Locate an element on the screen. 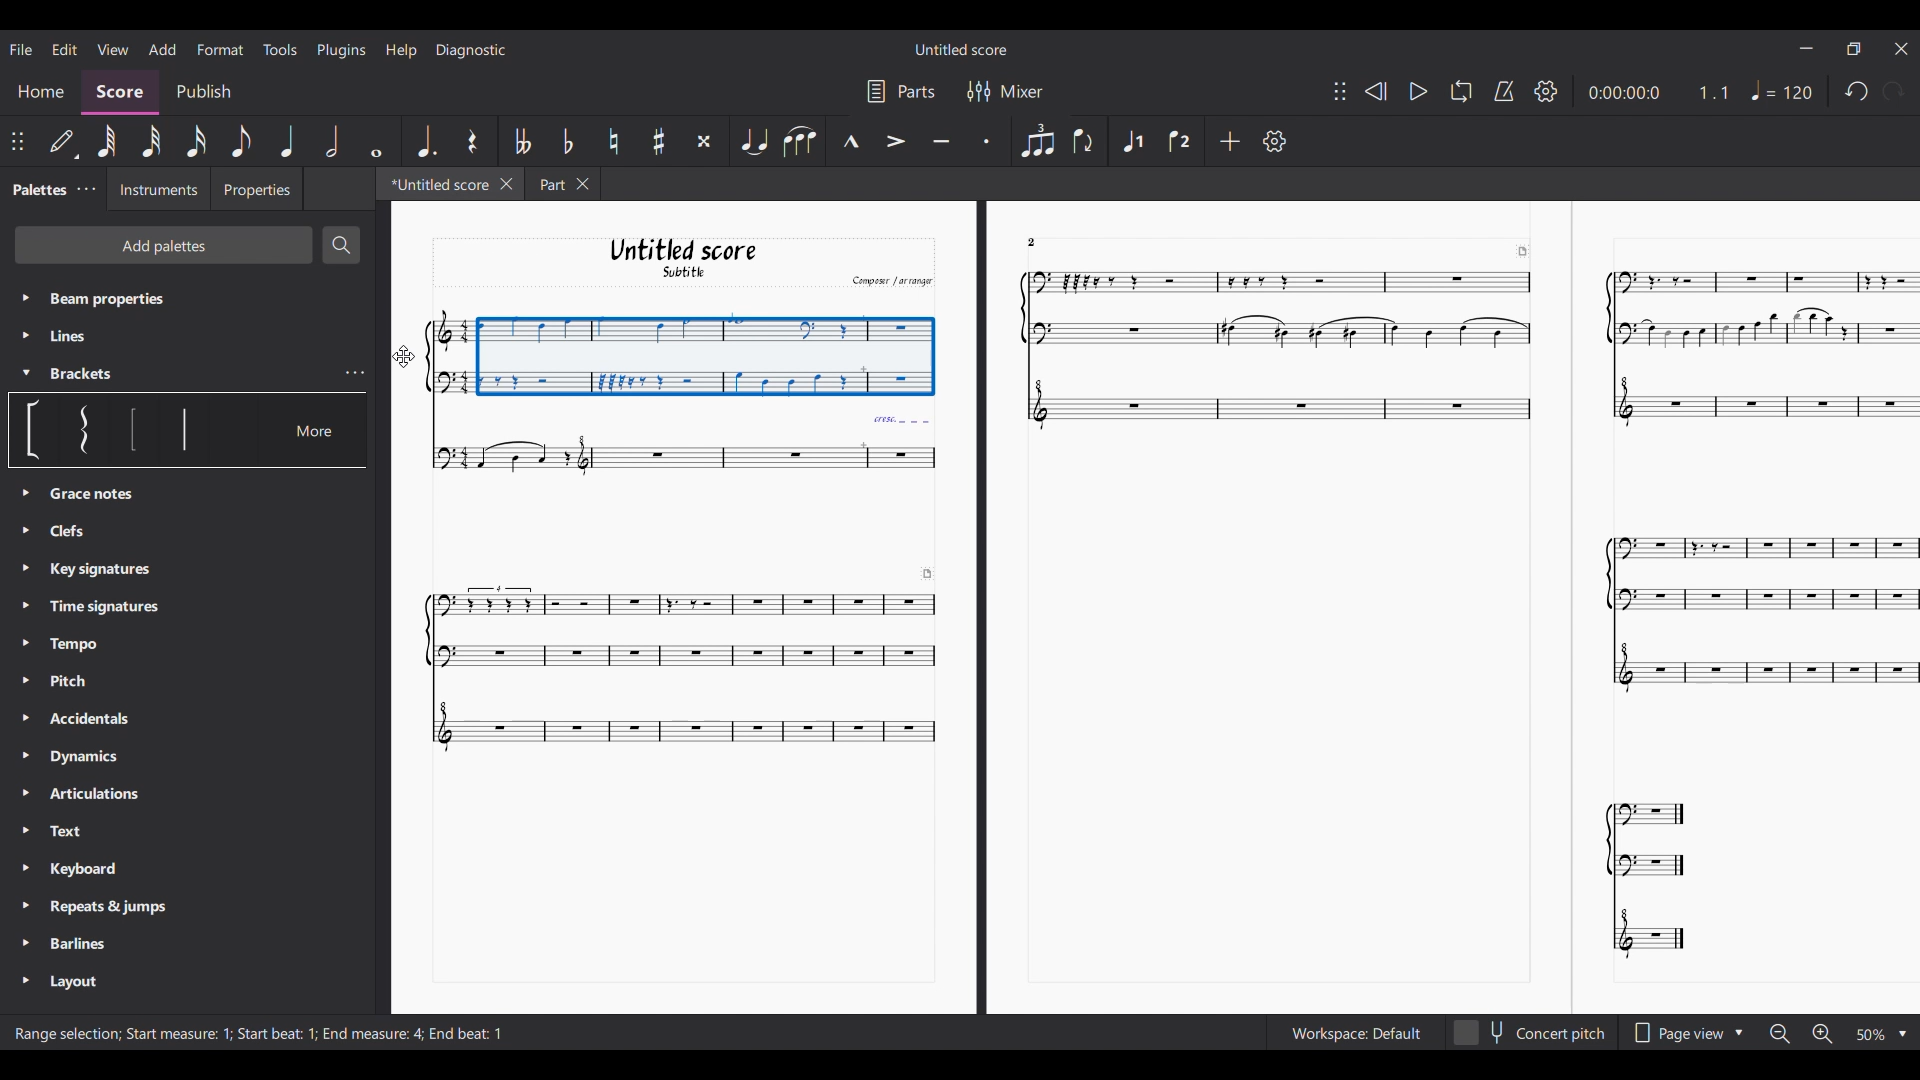 This screenshot has width=1920, height=1080. Comput arrange is located at coordinates (888, 280).